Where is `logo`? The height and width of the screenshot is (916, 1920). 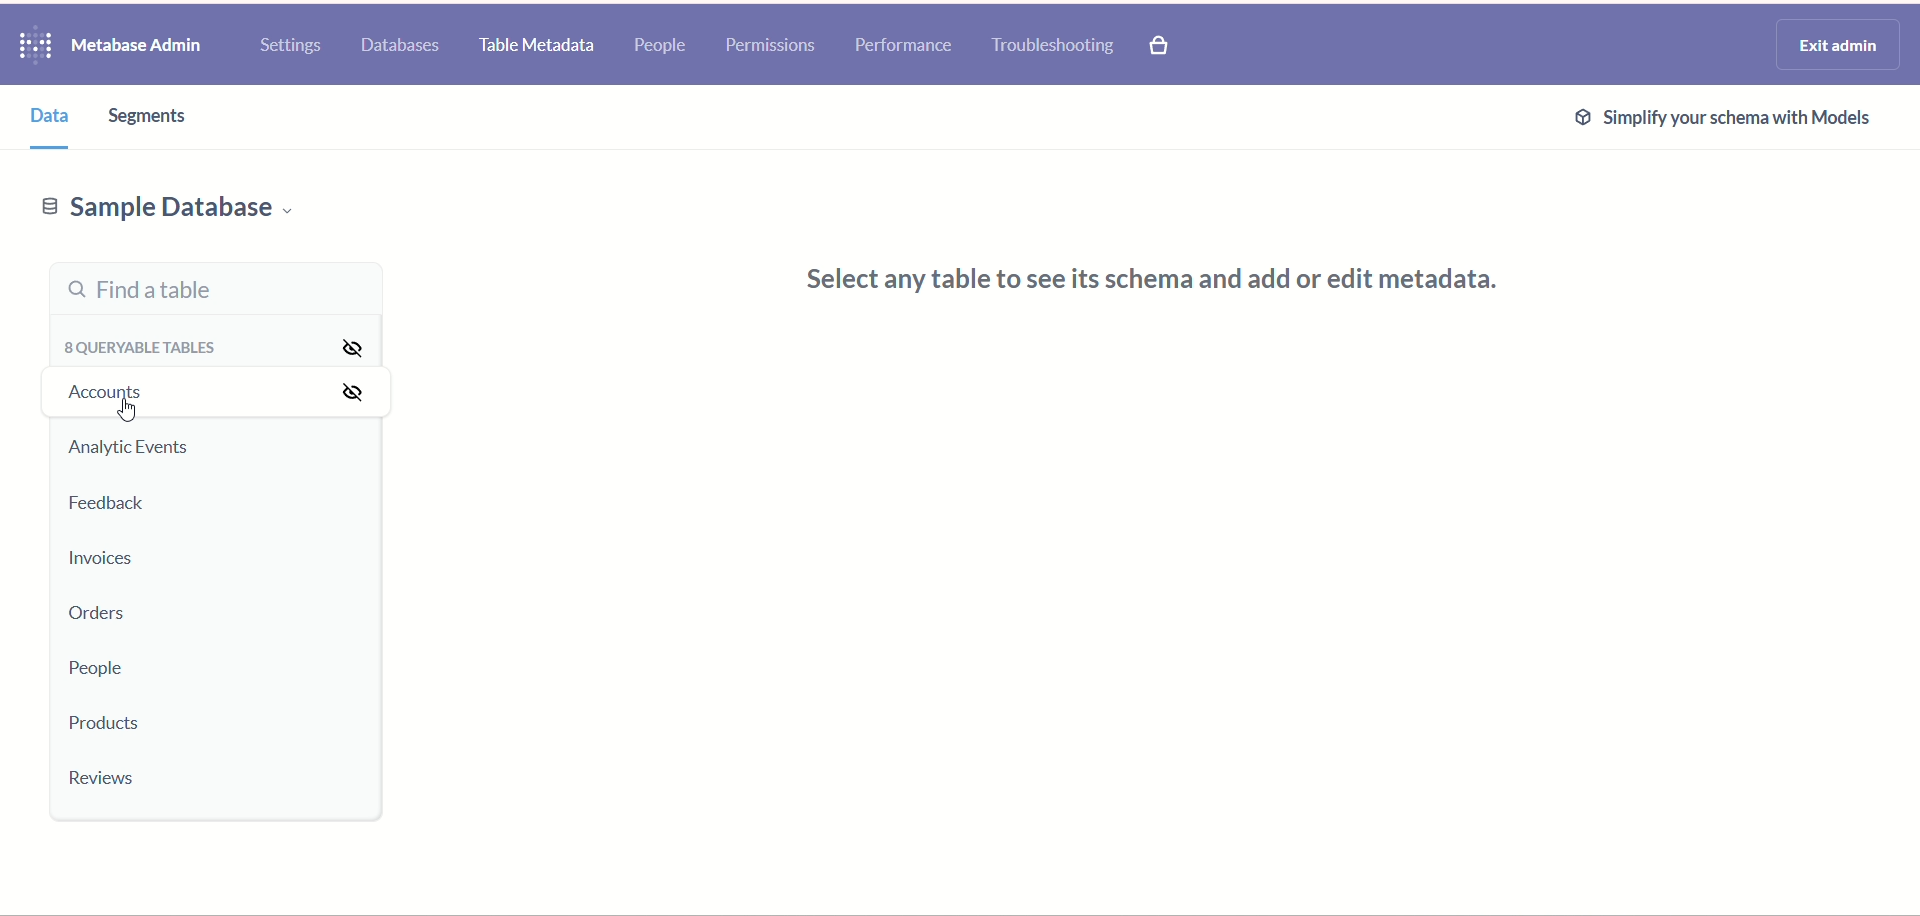
logo is located at coordinates (37, 47).